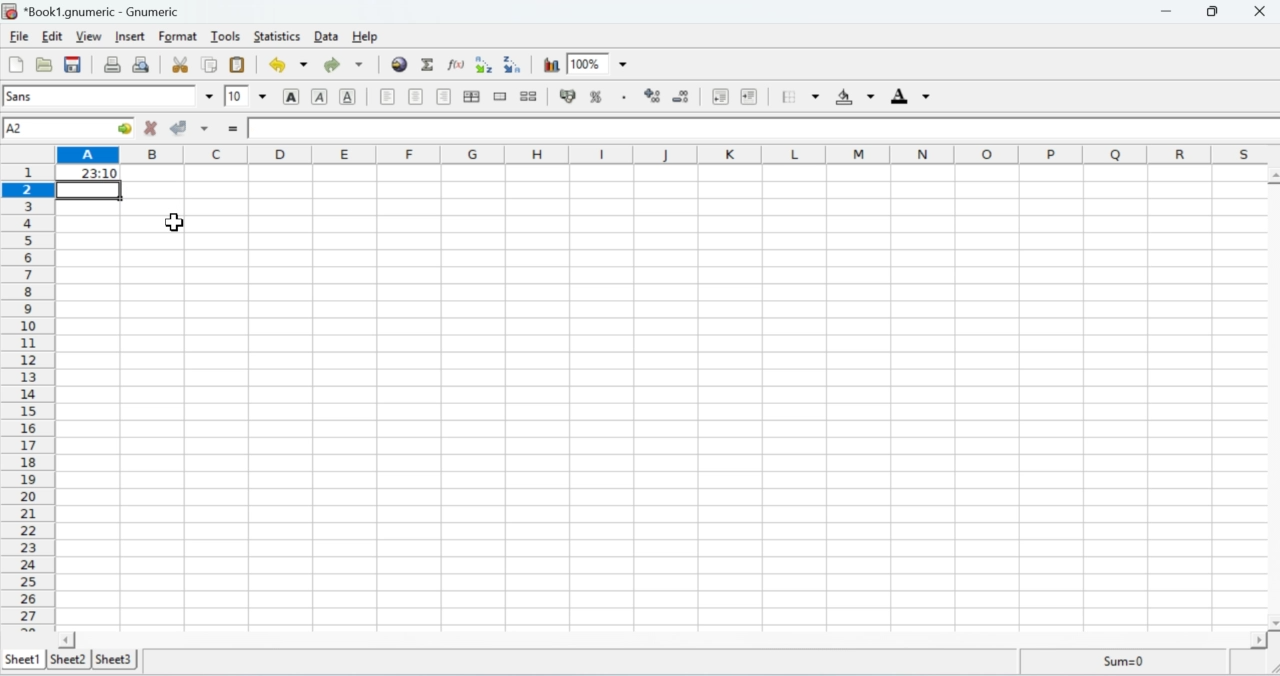 Image resolution: width=1280 pixels, height=676 pixels. What do you see at coordinates (183, 63) in the screenshot?
I see `Cut the selection` at bounding box center [183, 63].